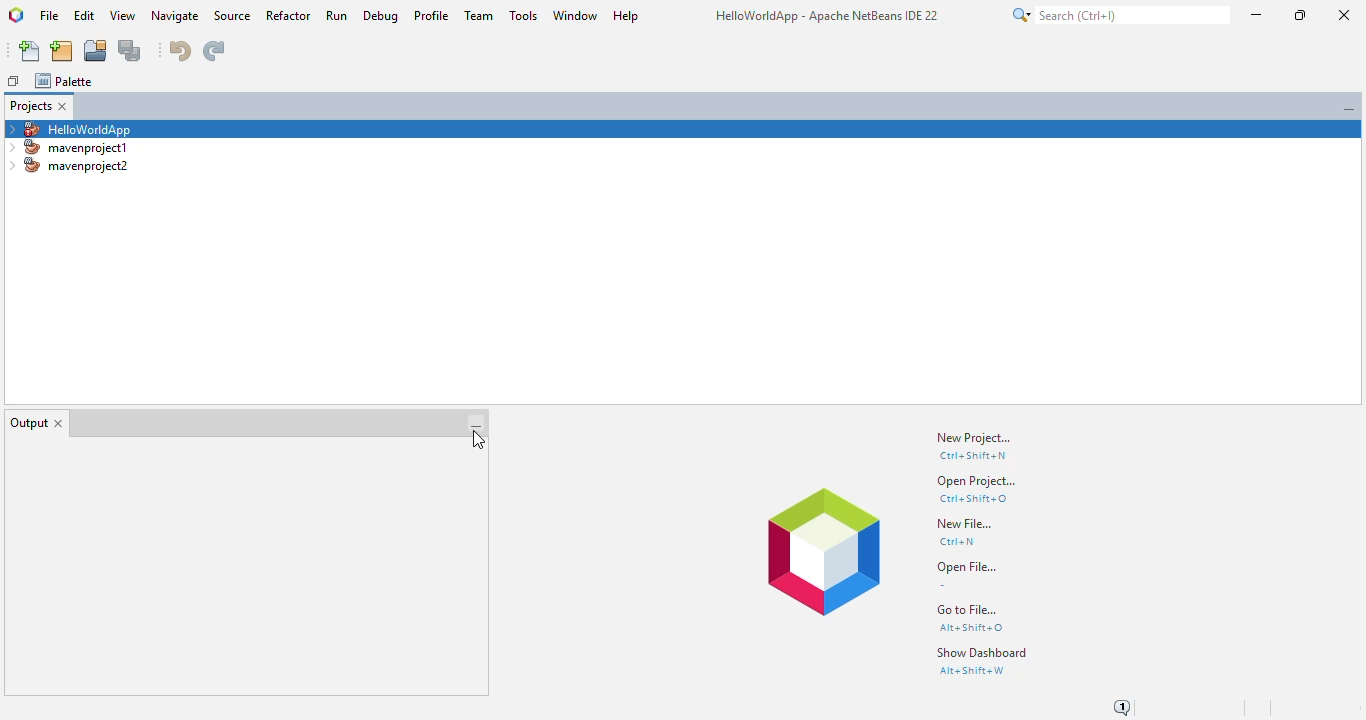 The image size is (1366, 720). Describe the element at coordinates (481, 15) in the screenshot. I see `team` at that location.